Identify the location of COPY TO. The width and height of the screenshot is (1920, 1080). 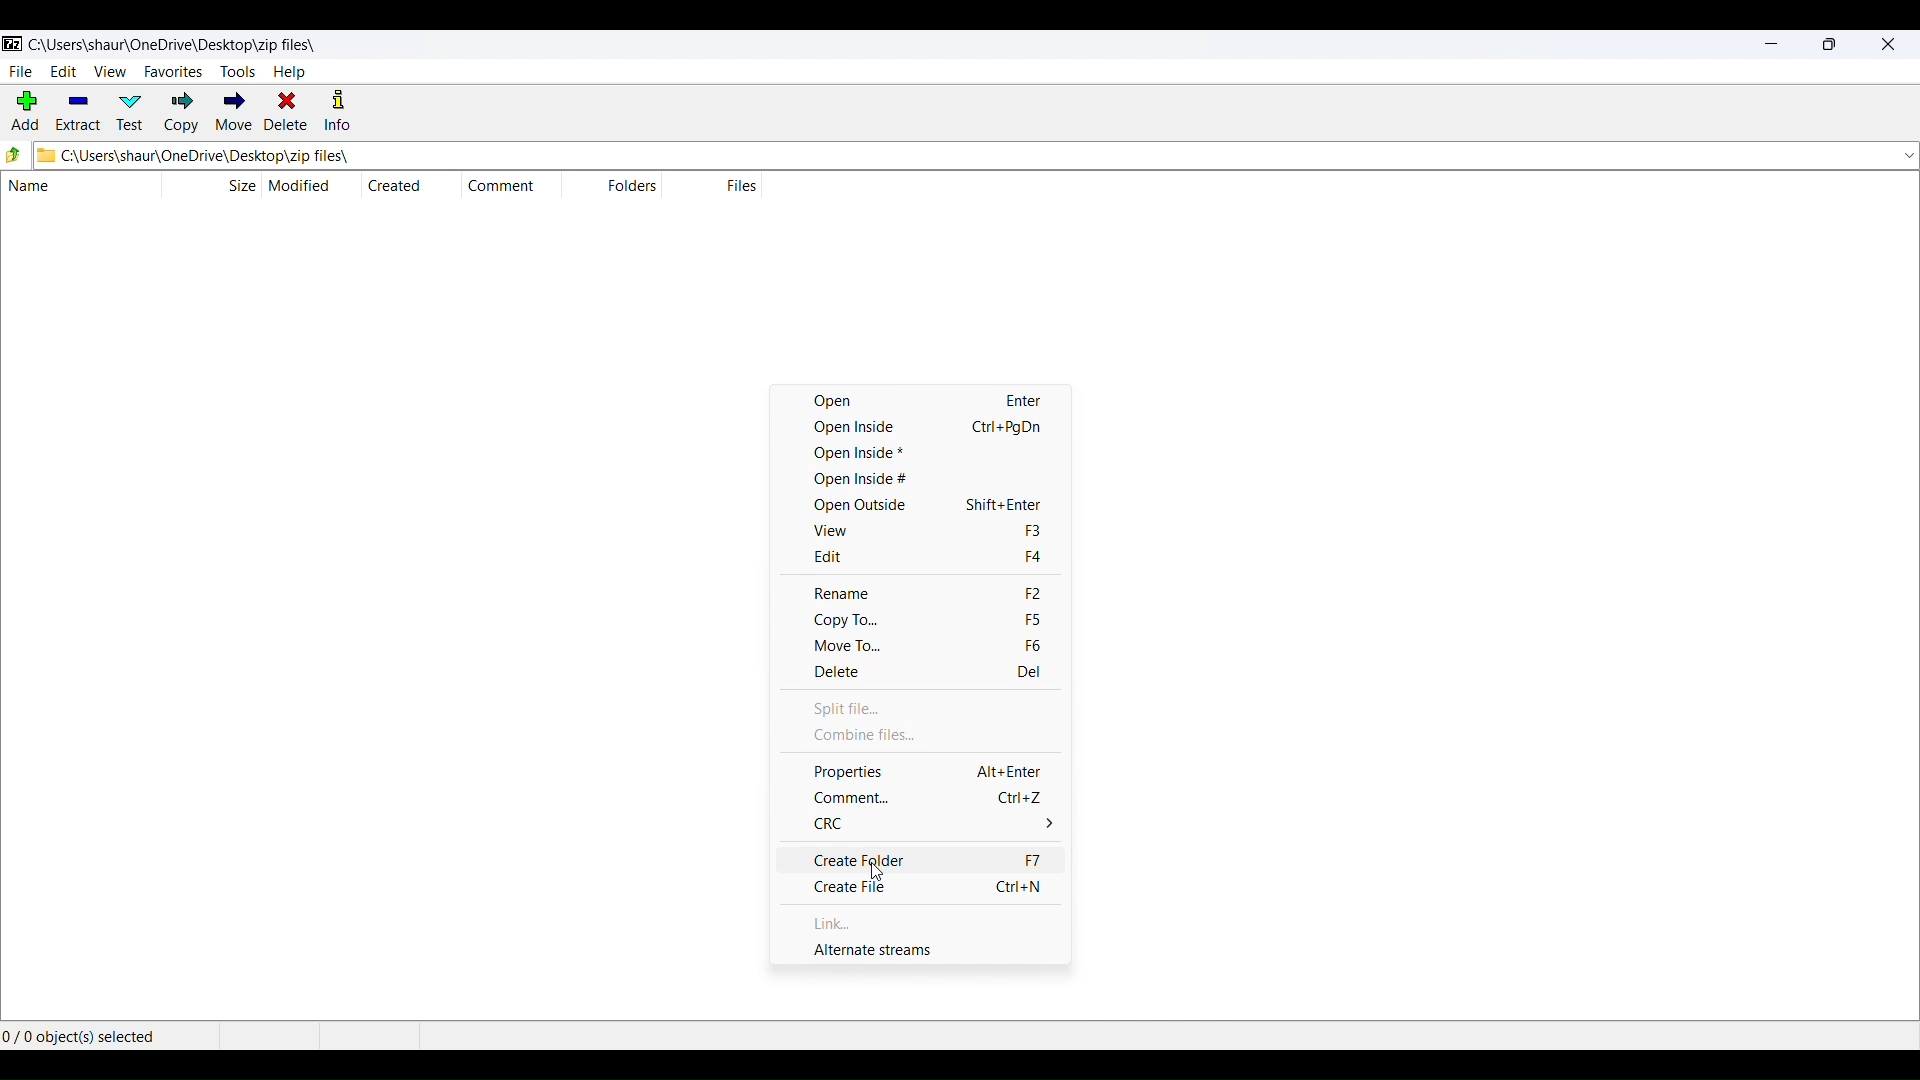
(945, 621).